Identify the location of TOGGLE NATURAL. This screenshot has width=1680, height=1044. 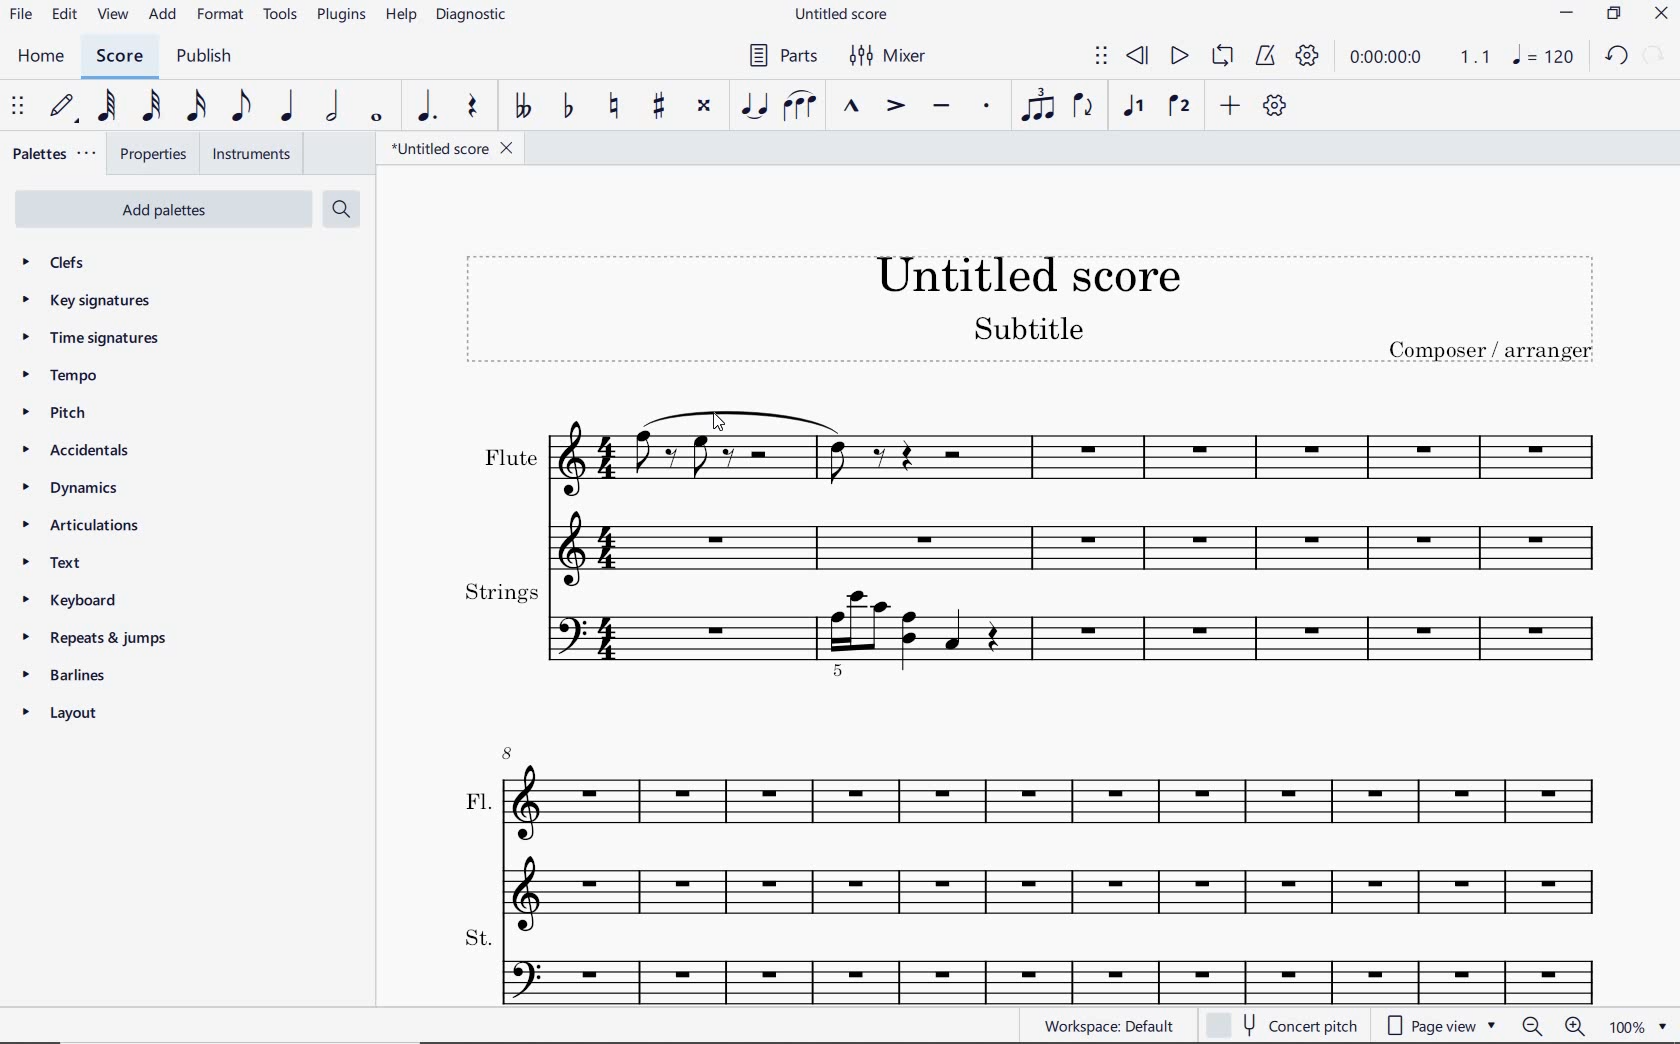
(611, 107).